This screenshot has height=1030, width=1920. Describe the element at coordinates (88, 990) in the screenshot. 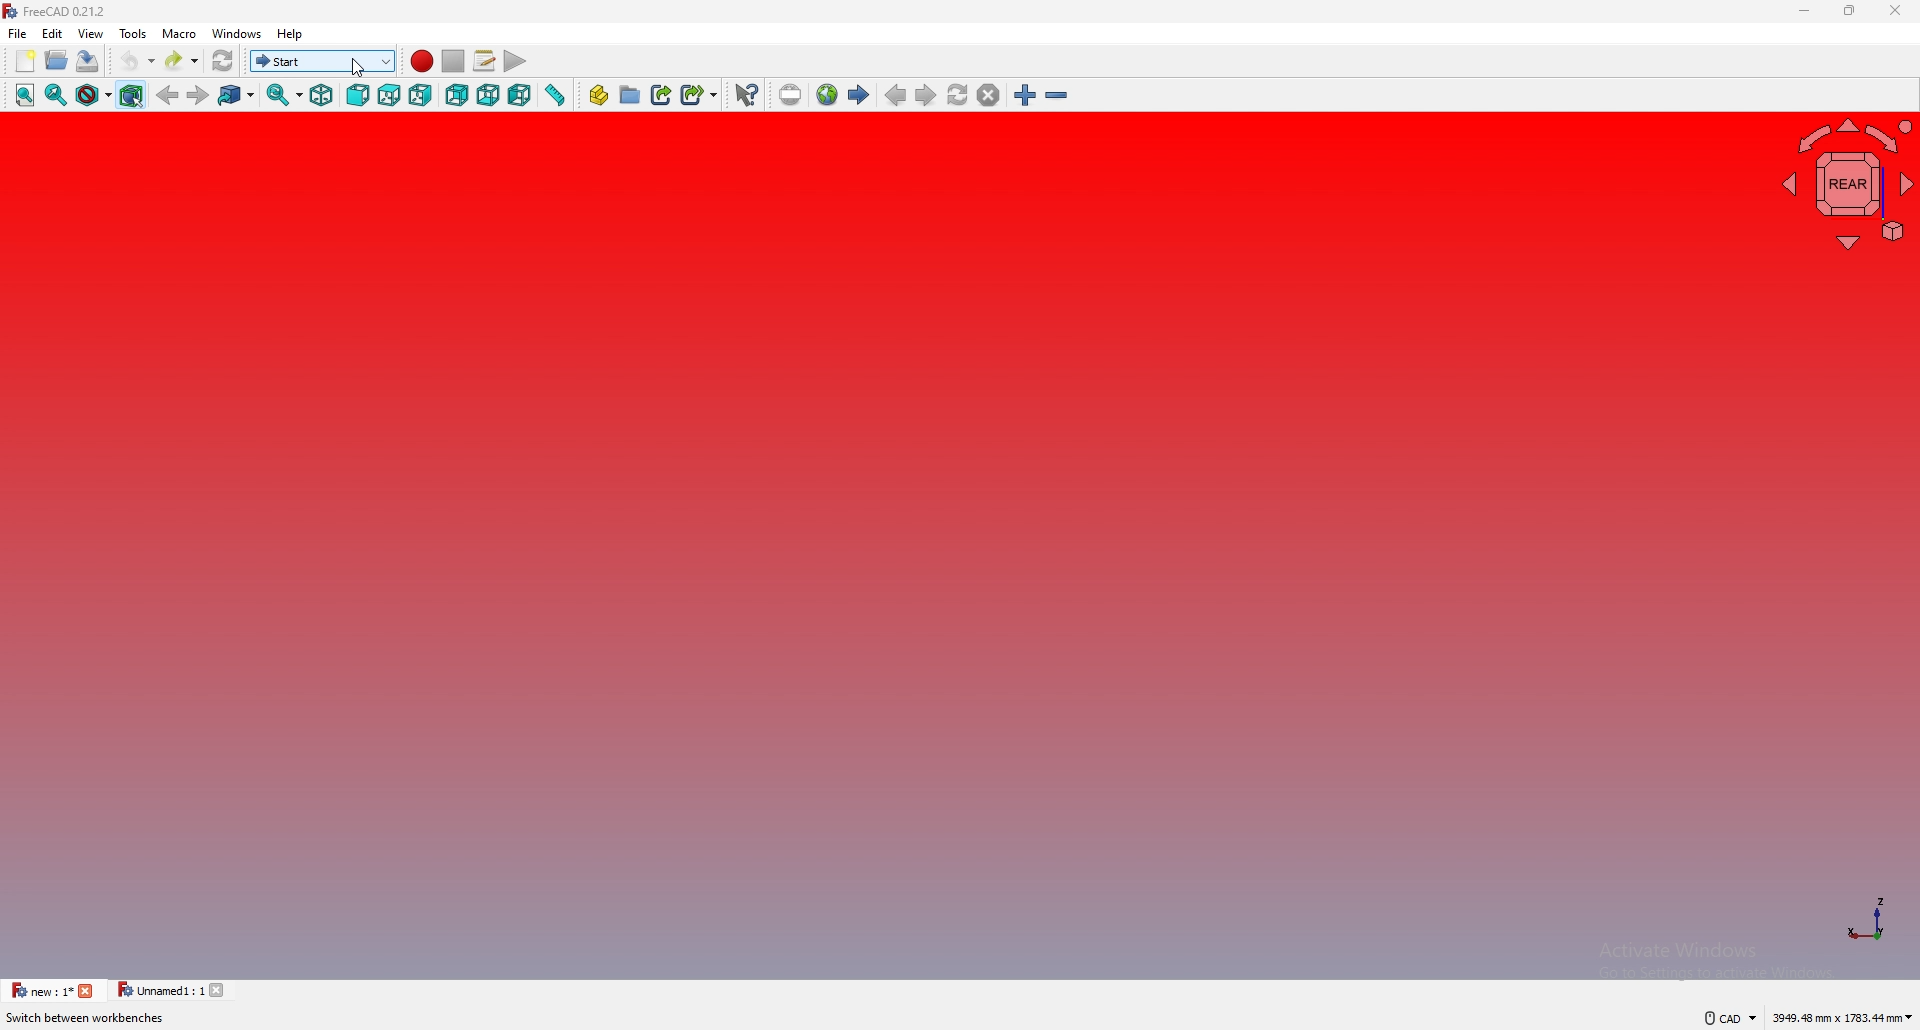

I see `close` at that location.